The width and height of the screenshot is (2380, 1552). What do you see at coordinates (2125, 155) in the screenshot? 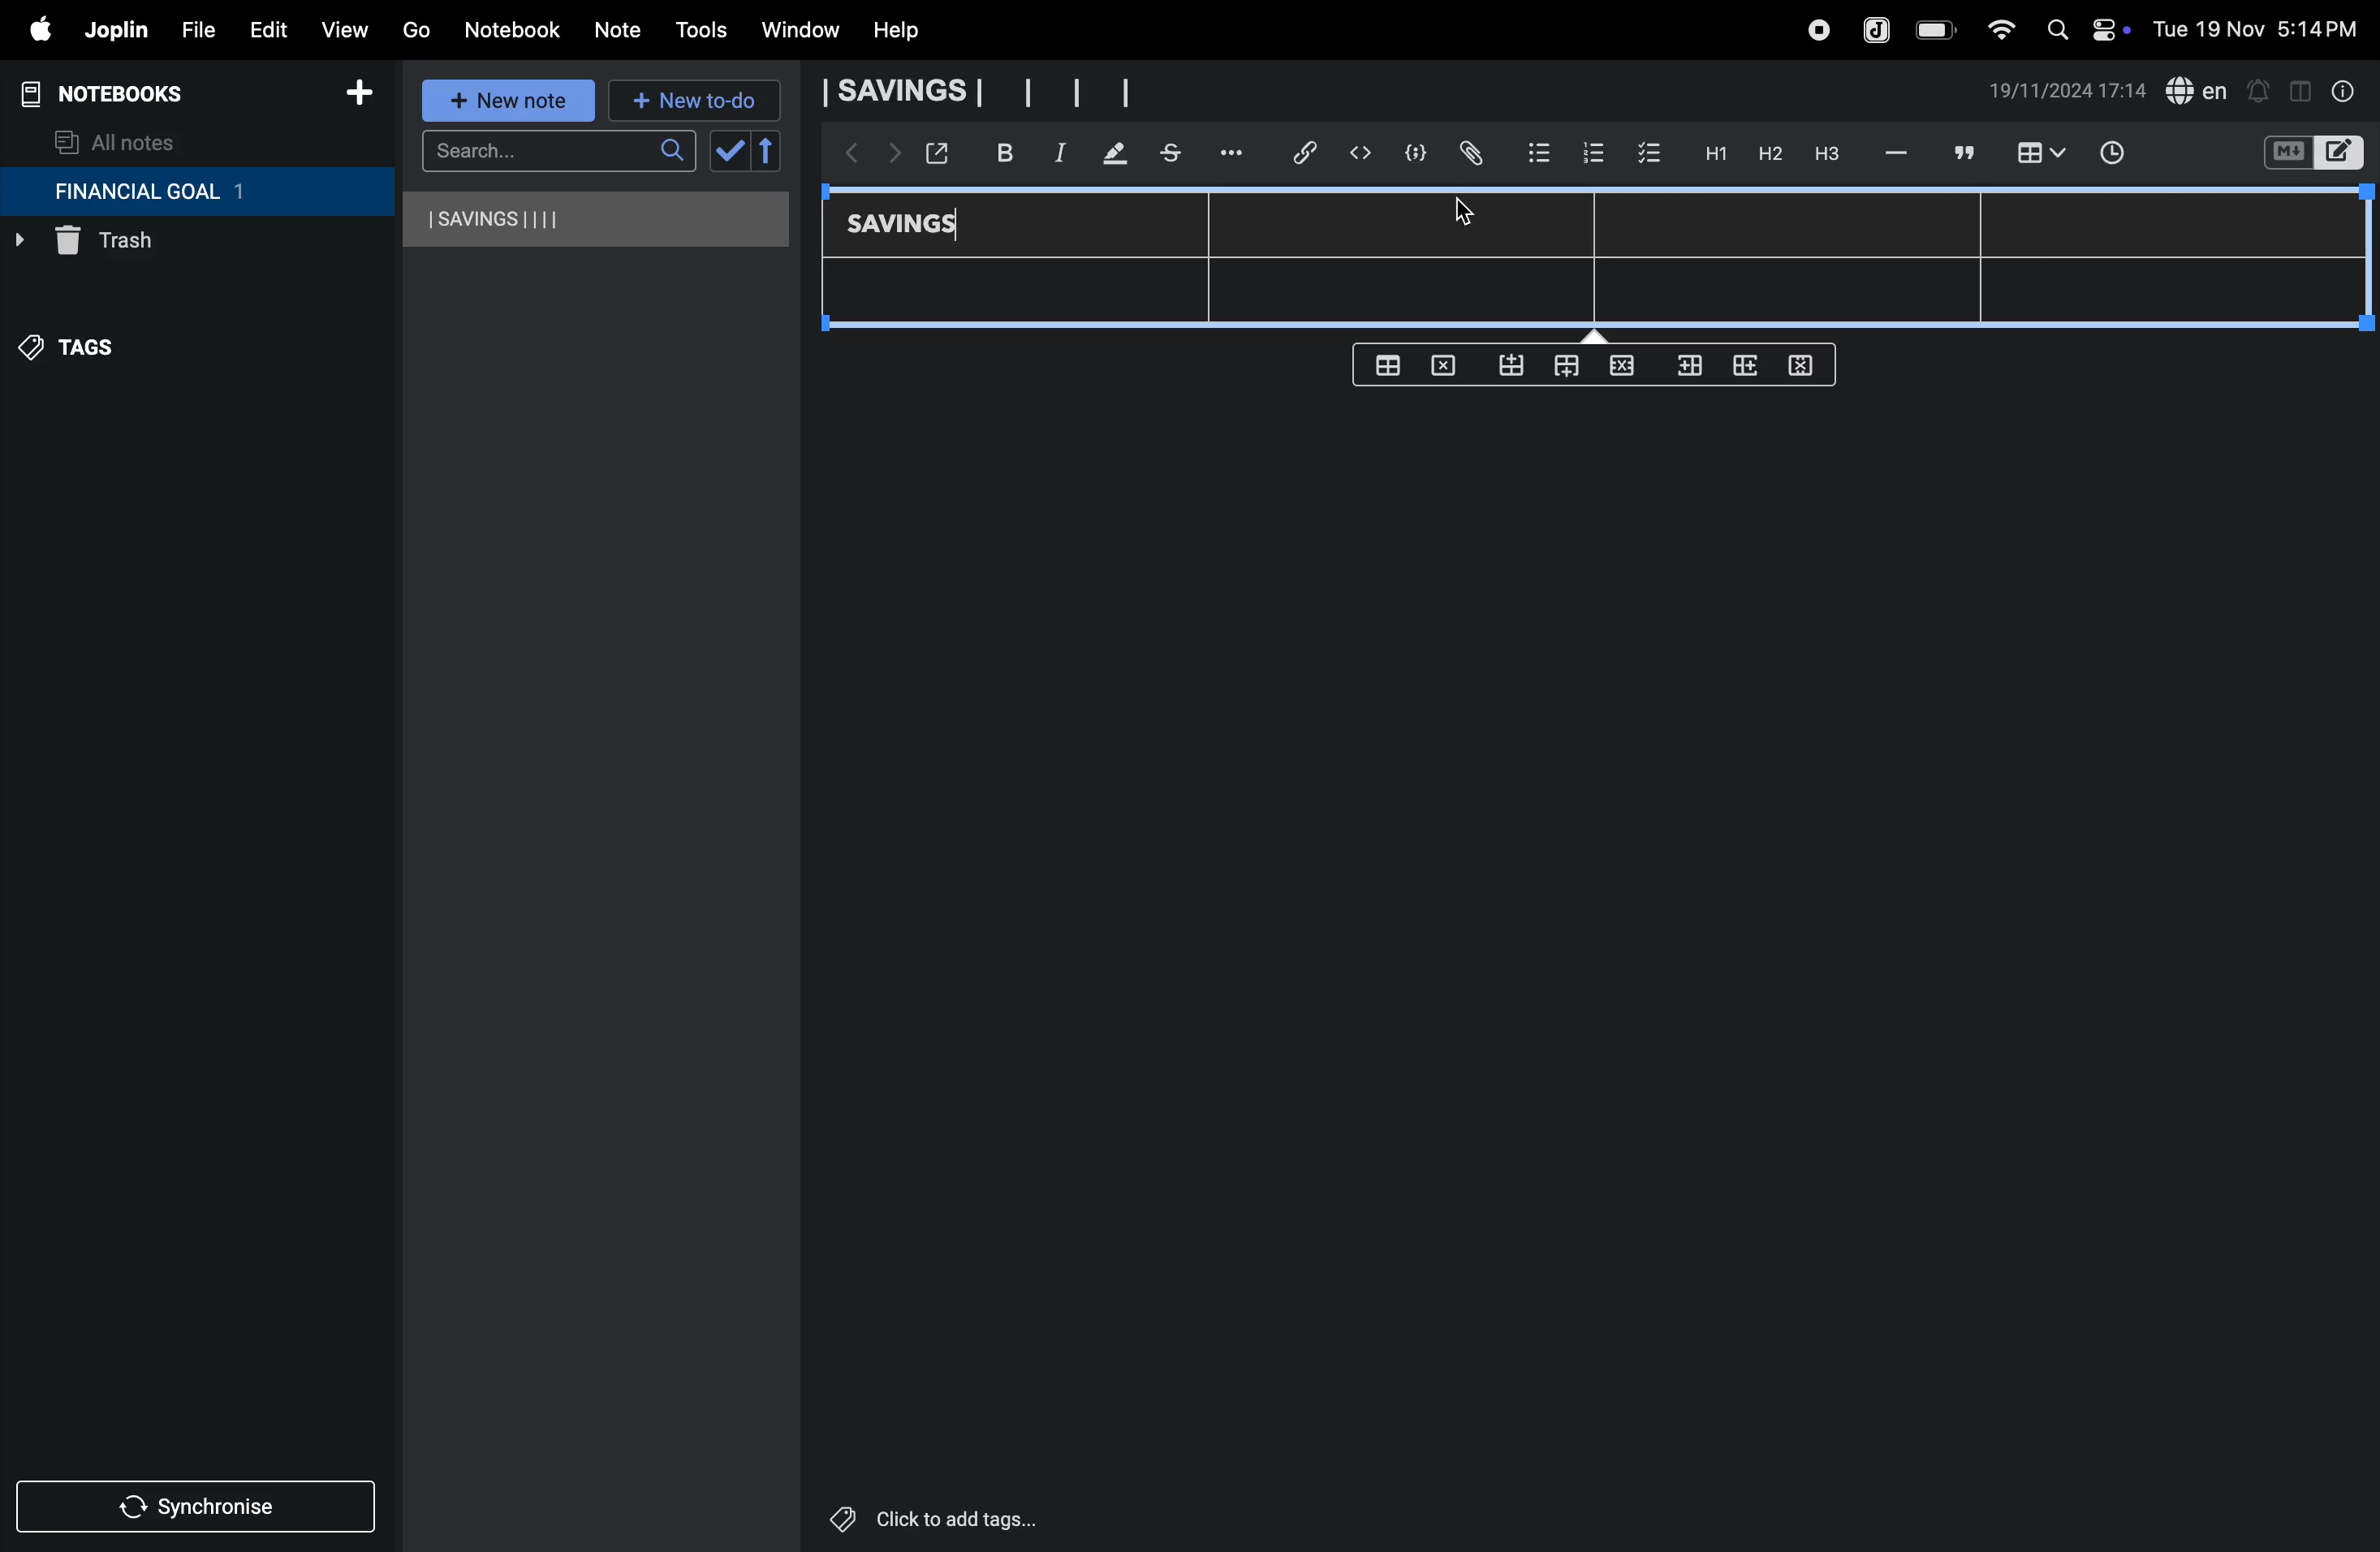
I see `time` at bounding box center [2125, 155].